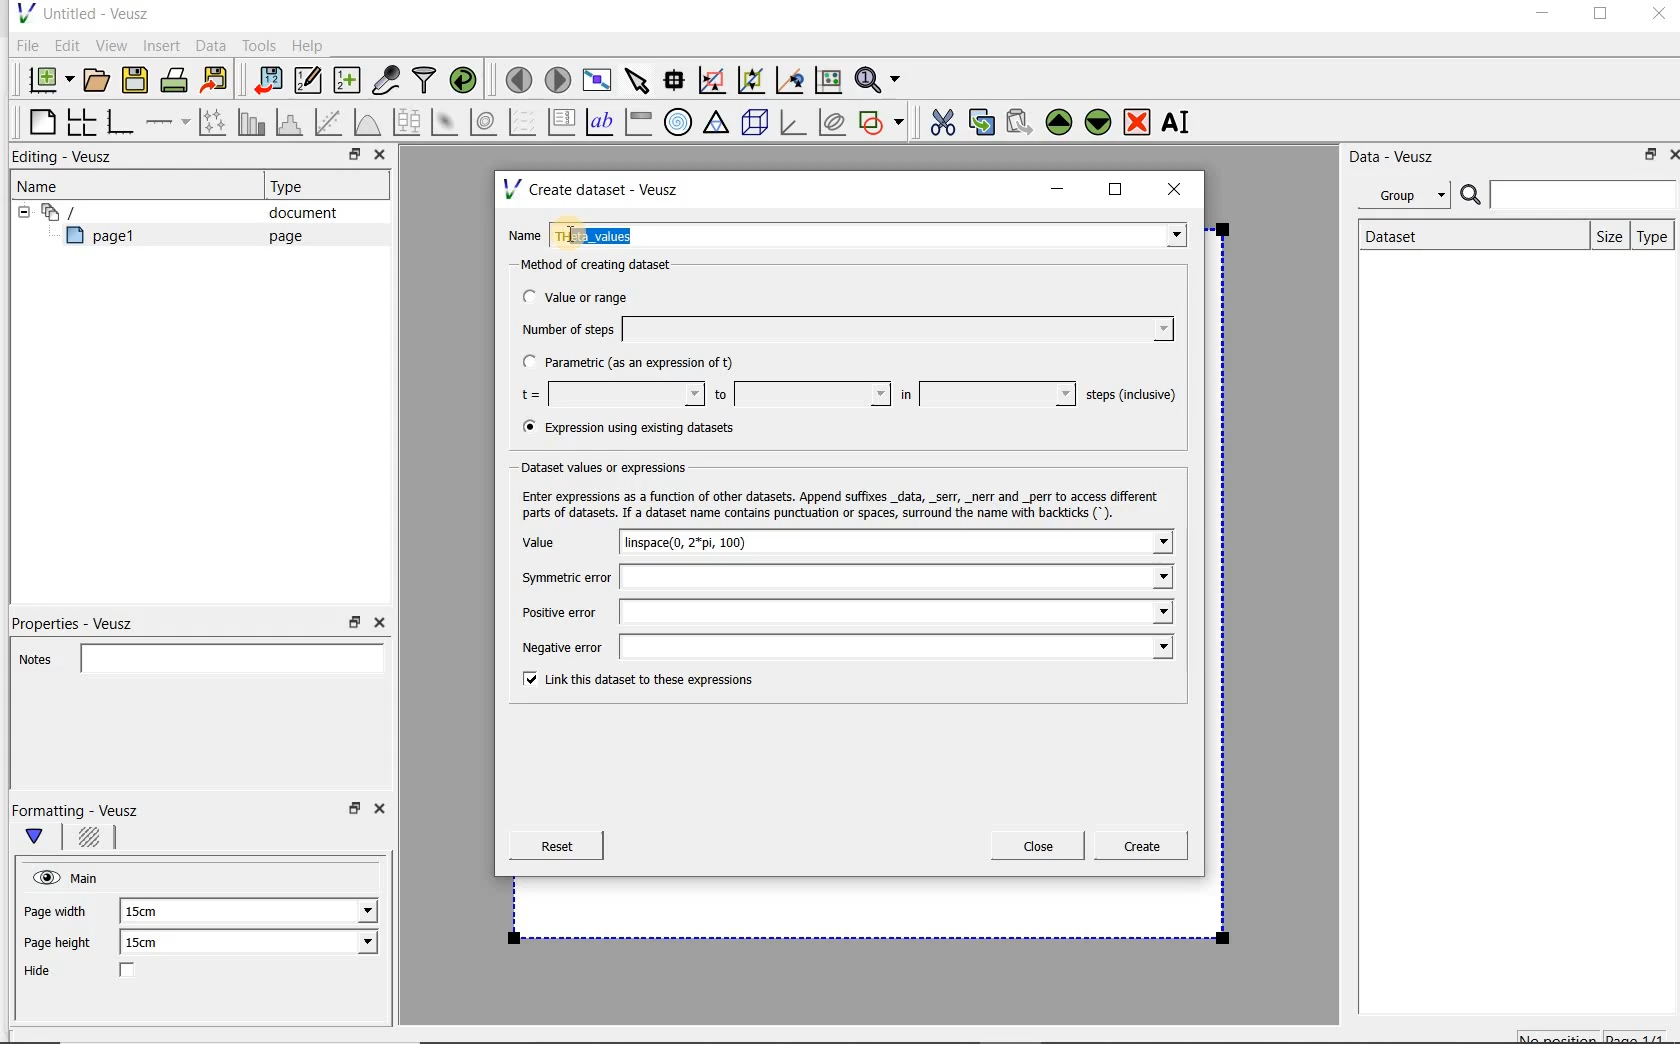 The width and height of the screenshot is (1680, 1044). I want to click on move to the previous page, so click(520, 77).